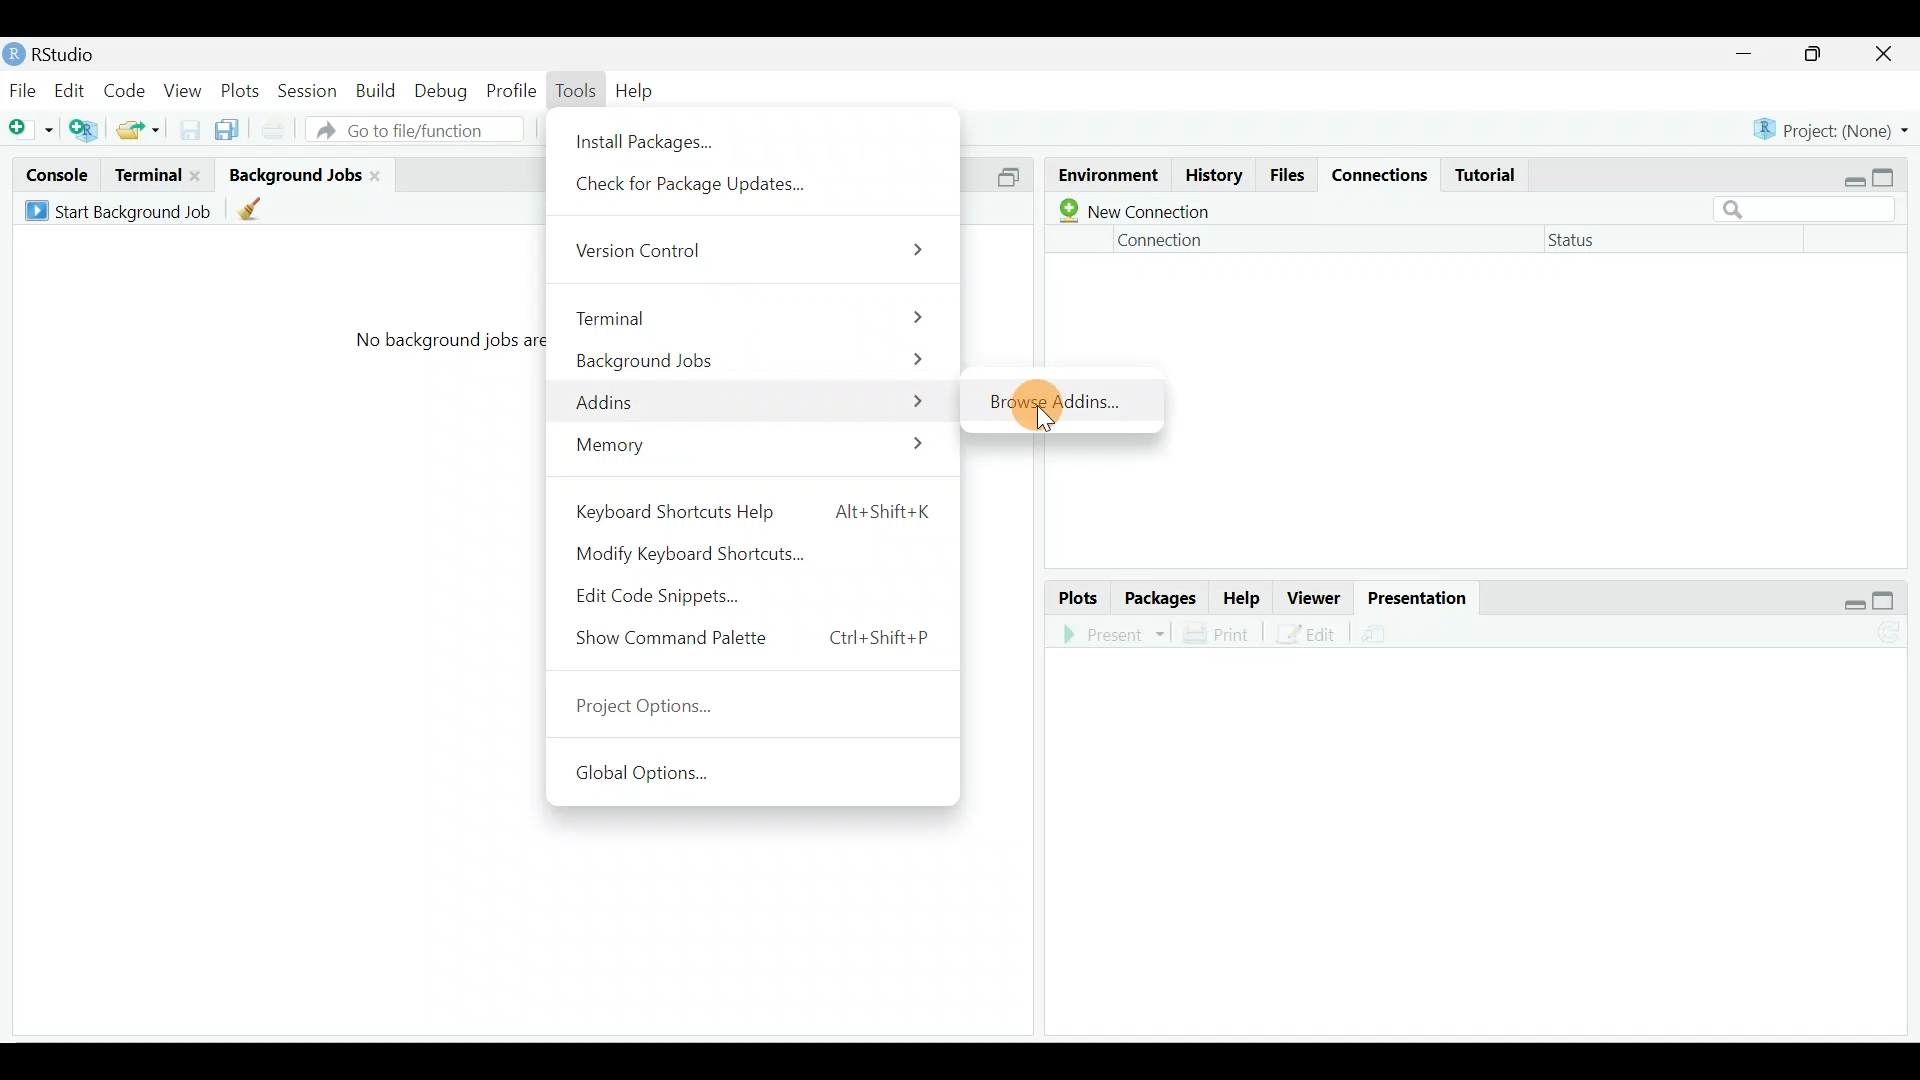 Image resolution: width=1920 pixels, height=1080 pixels. What do you see at coordinates (1040, 410) in the screenshot?
I see `Cursor` at bounding box center [1040, 410].